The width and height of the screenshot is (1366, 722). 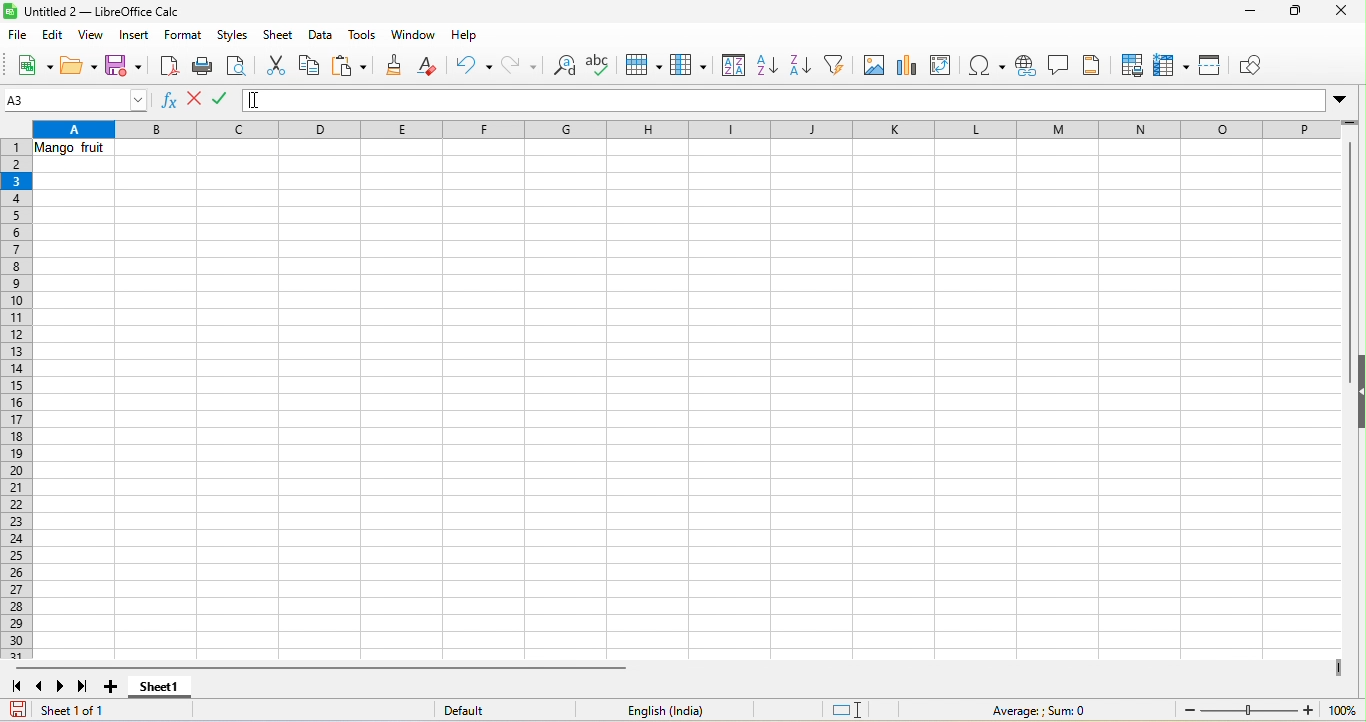 What do you see at coordinates (946, 65) in the screenshot?
I see `edit pivot table` at bounding box center [946, 65].